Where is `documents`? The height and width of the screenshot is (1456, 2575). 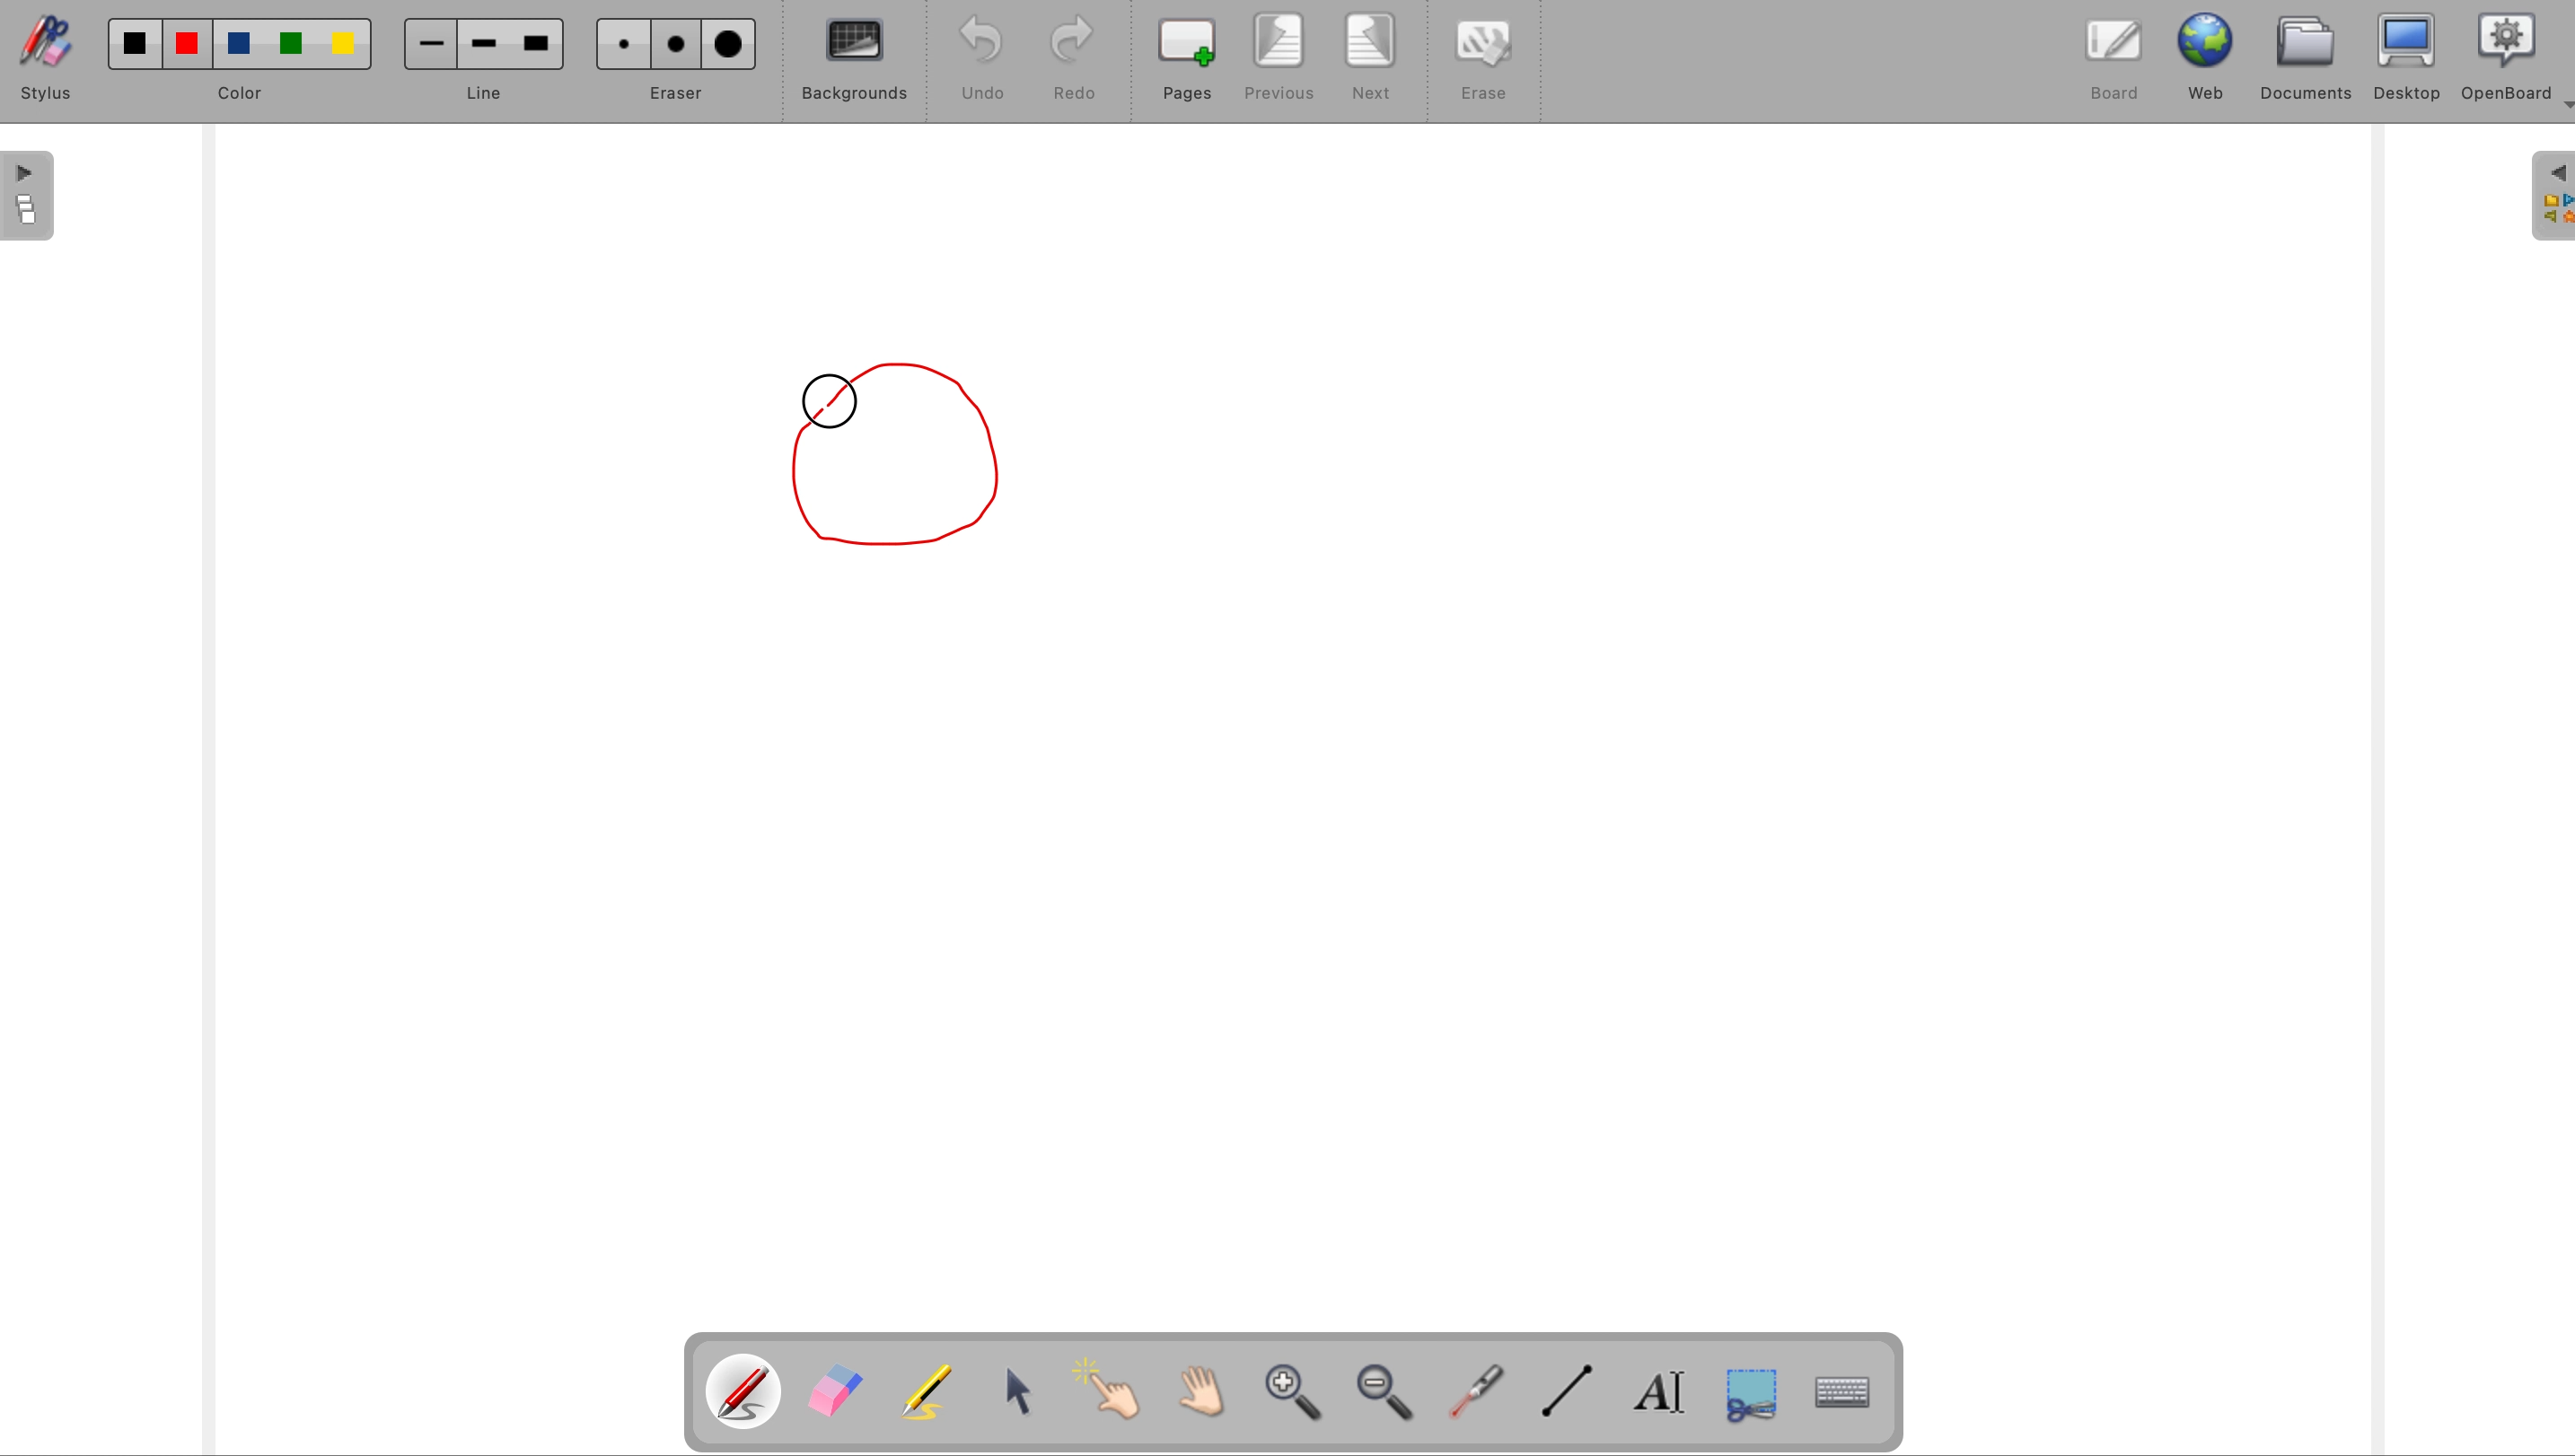 documents is located at coordinates (2311, 59).